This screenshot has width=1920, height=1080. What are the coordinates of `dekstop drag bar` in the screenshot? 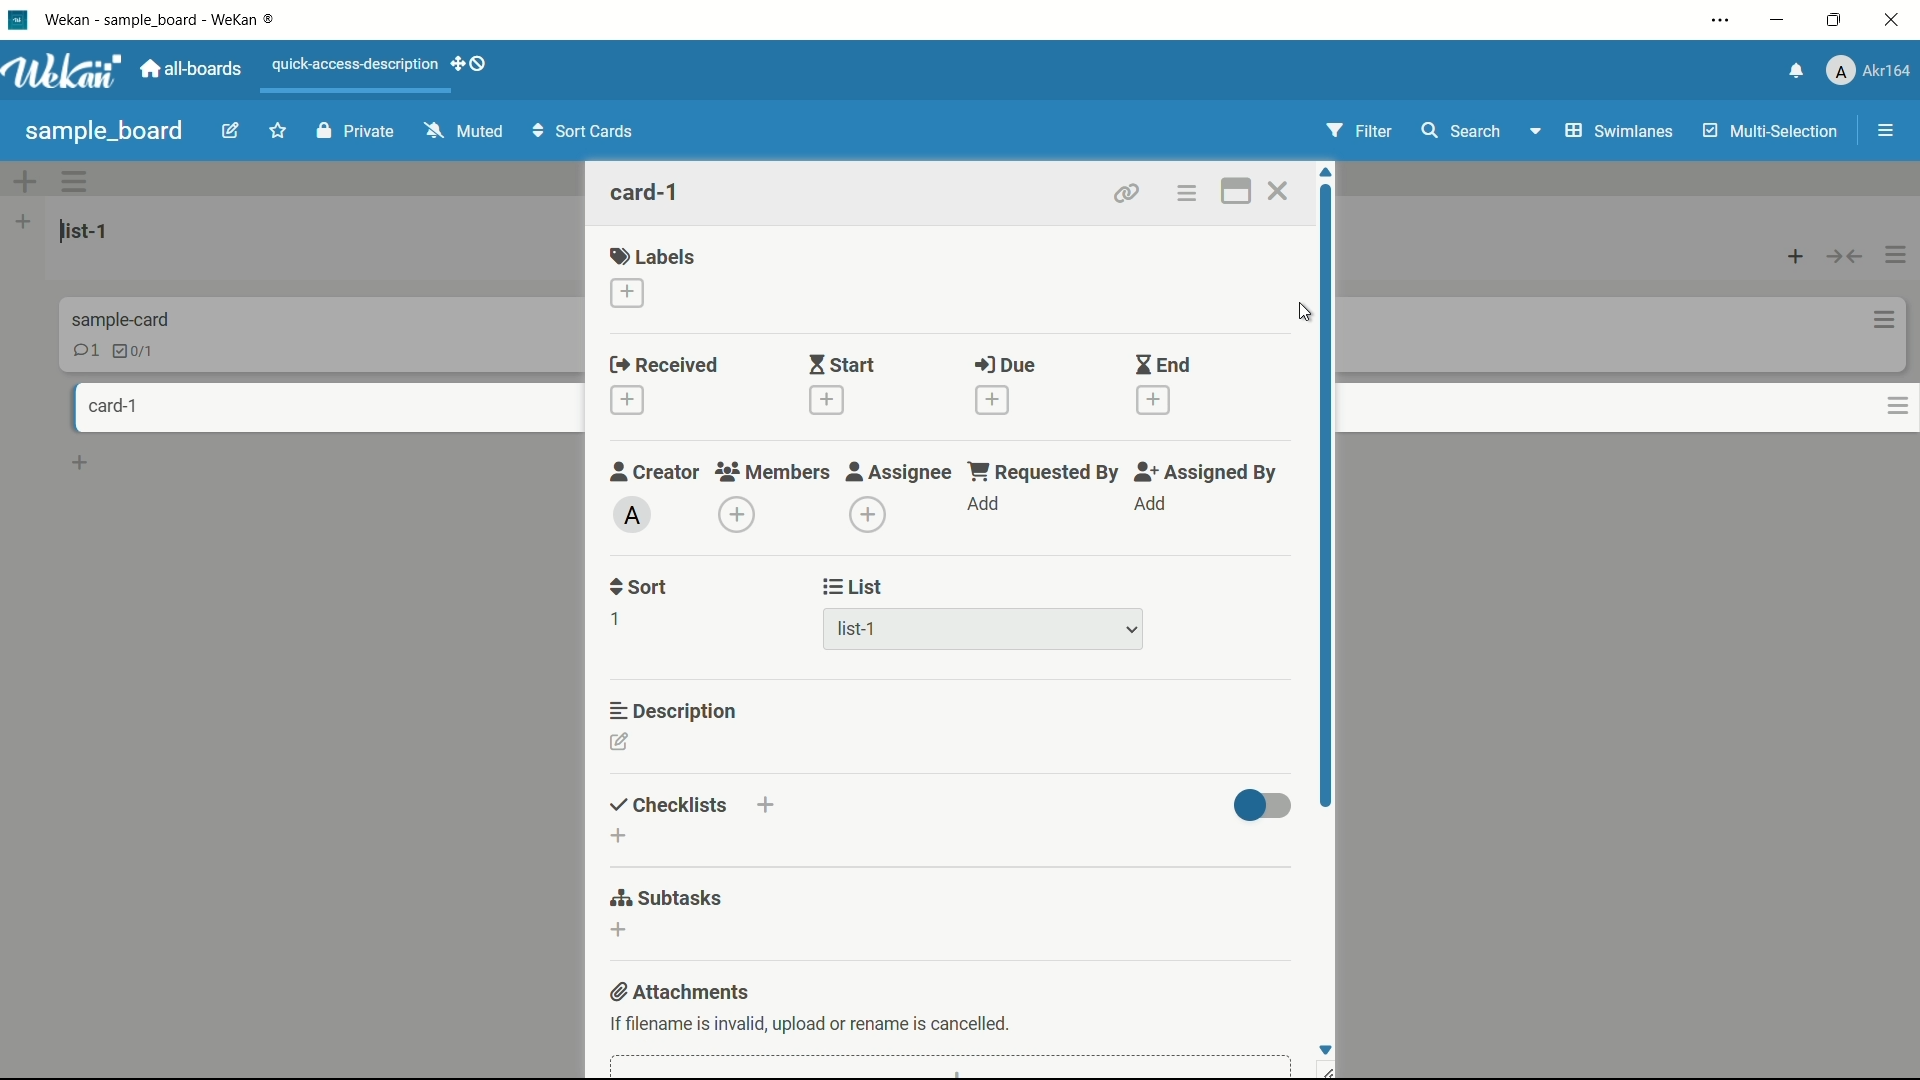 It's located at (470, 66).